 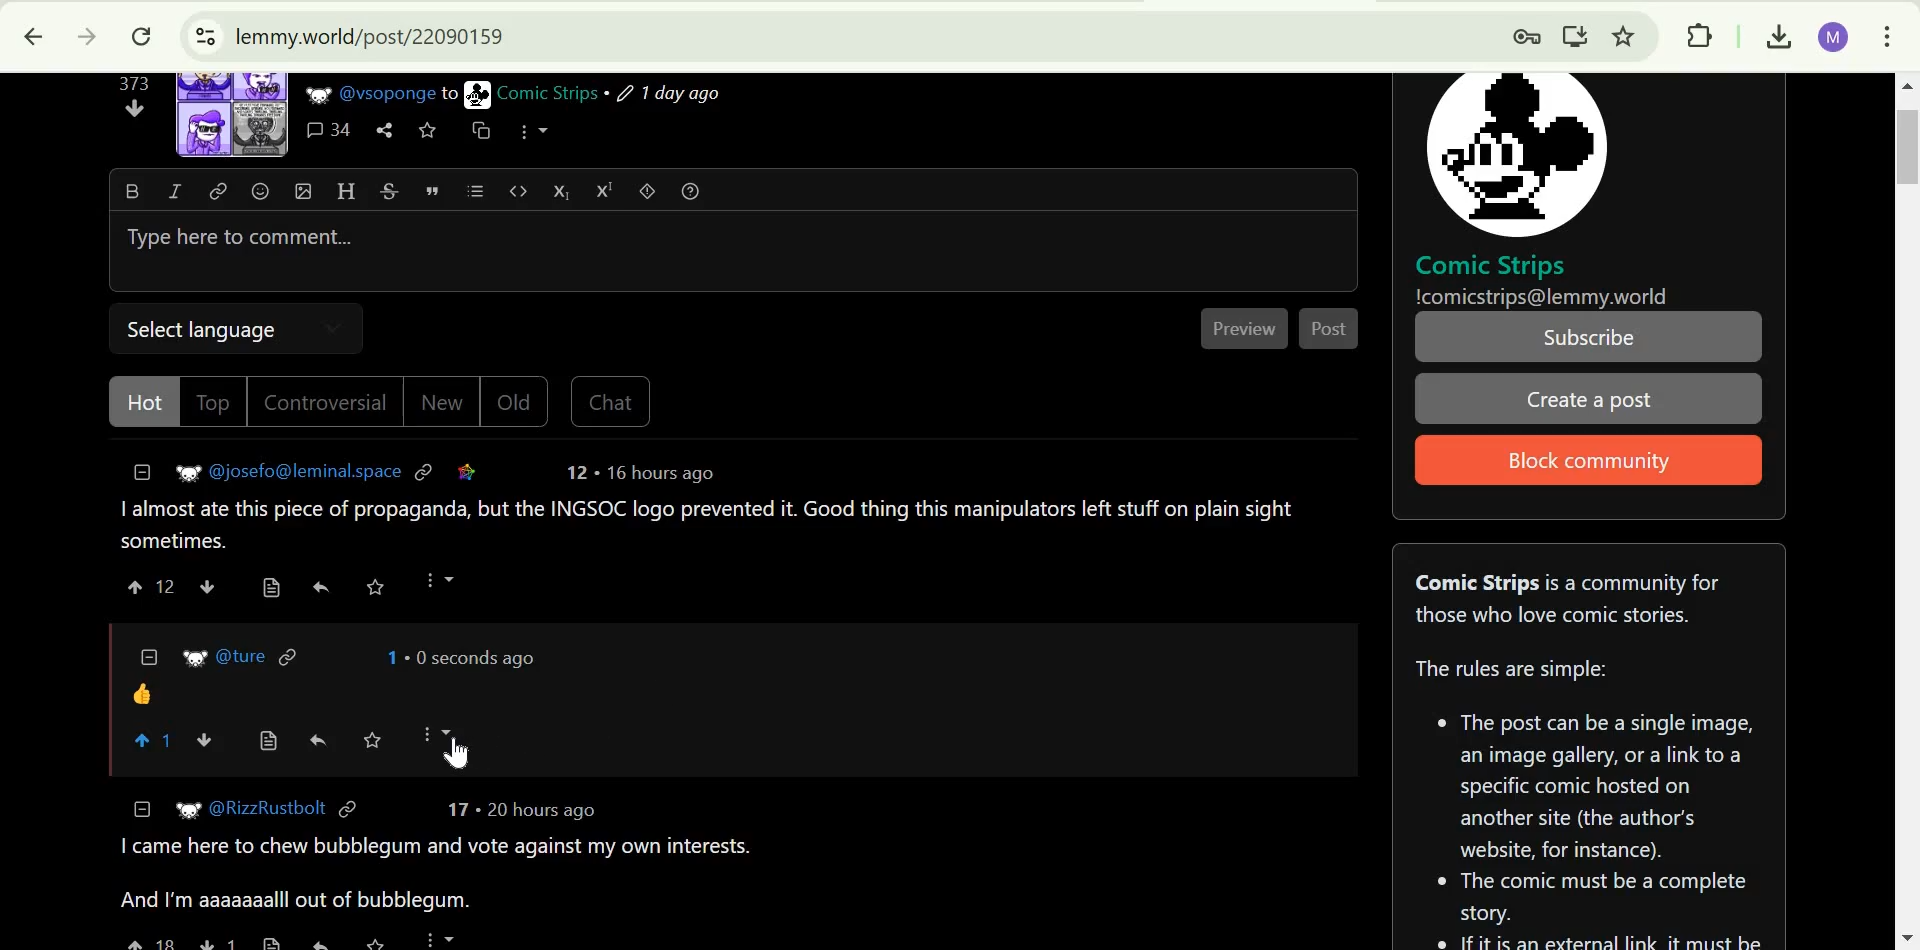 What do you see at coordinates (1591, 794) in the screenshot?
I see `Community guidelines` at bounding box center [1591, 794].